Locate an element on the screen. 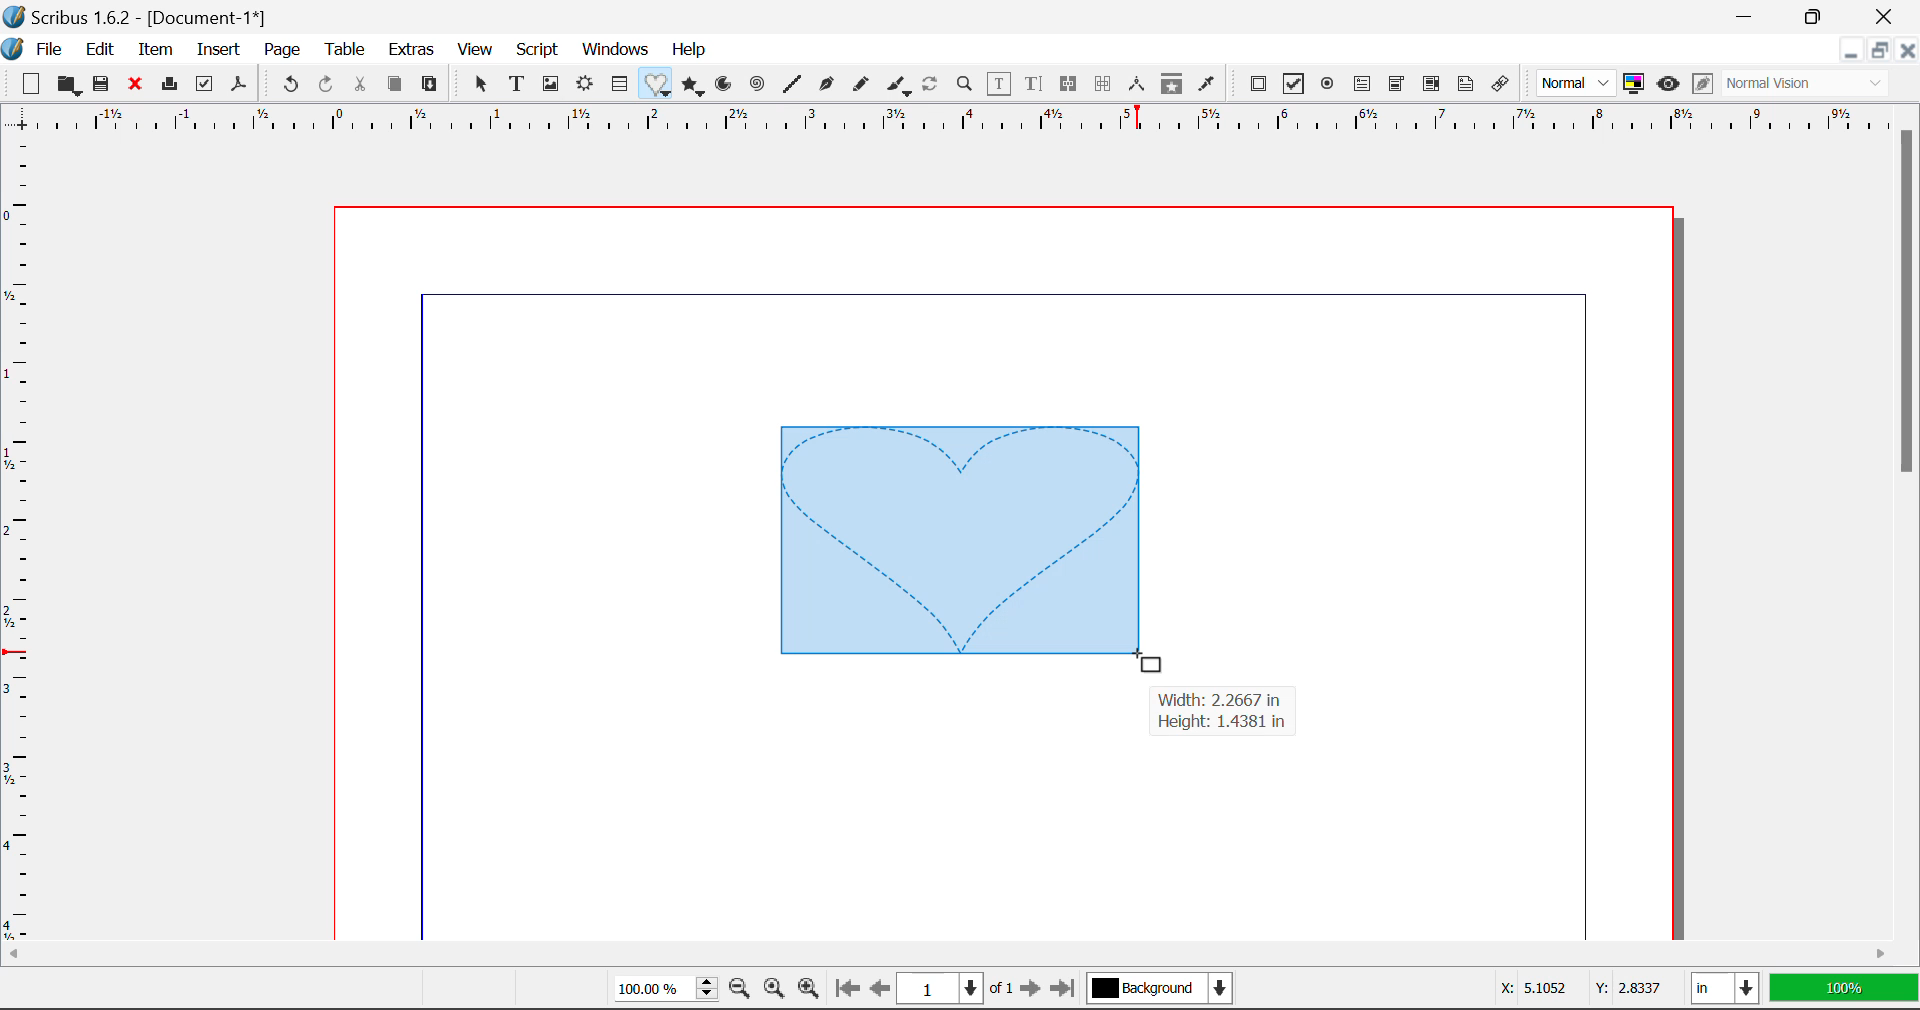 Image resolution: width=1920 pixels, height=1010 pixels. in is located at coordinates (1724, 989).